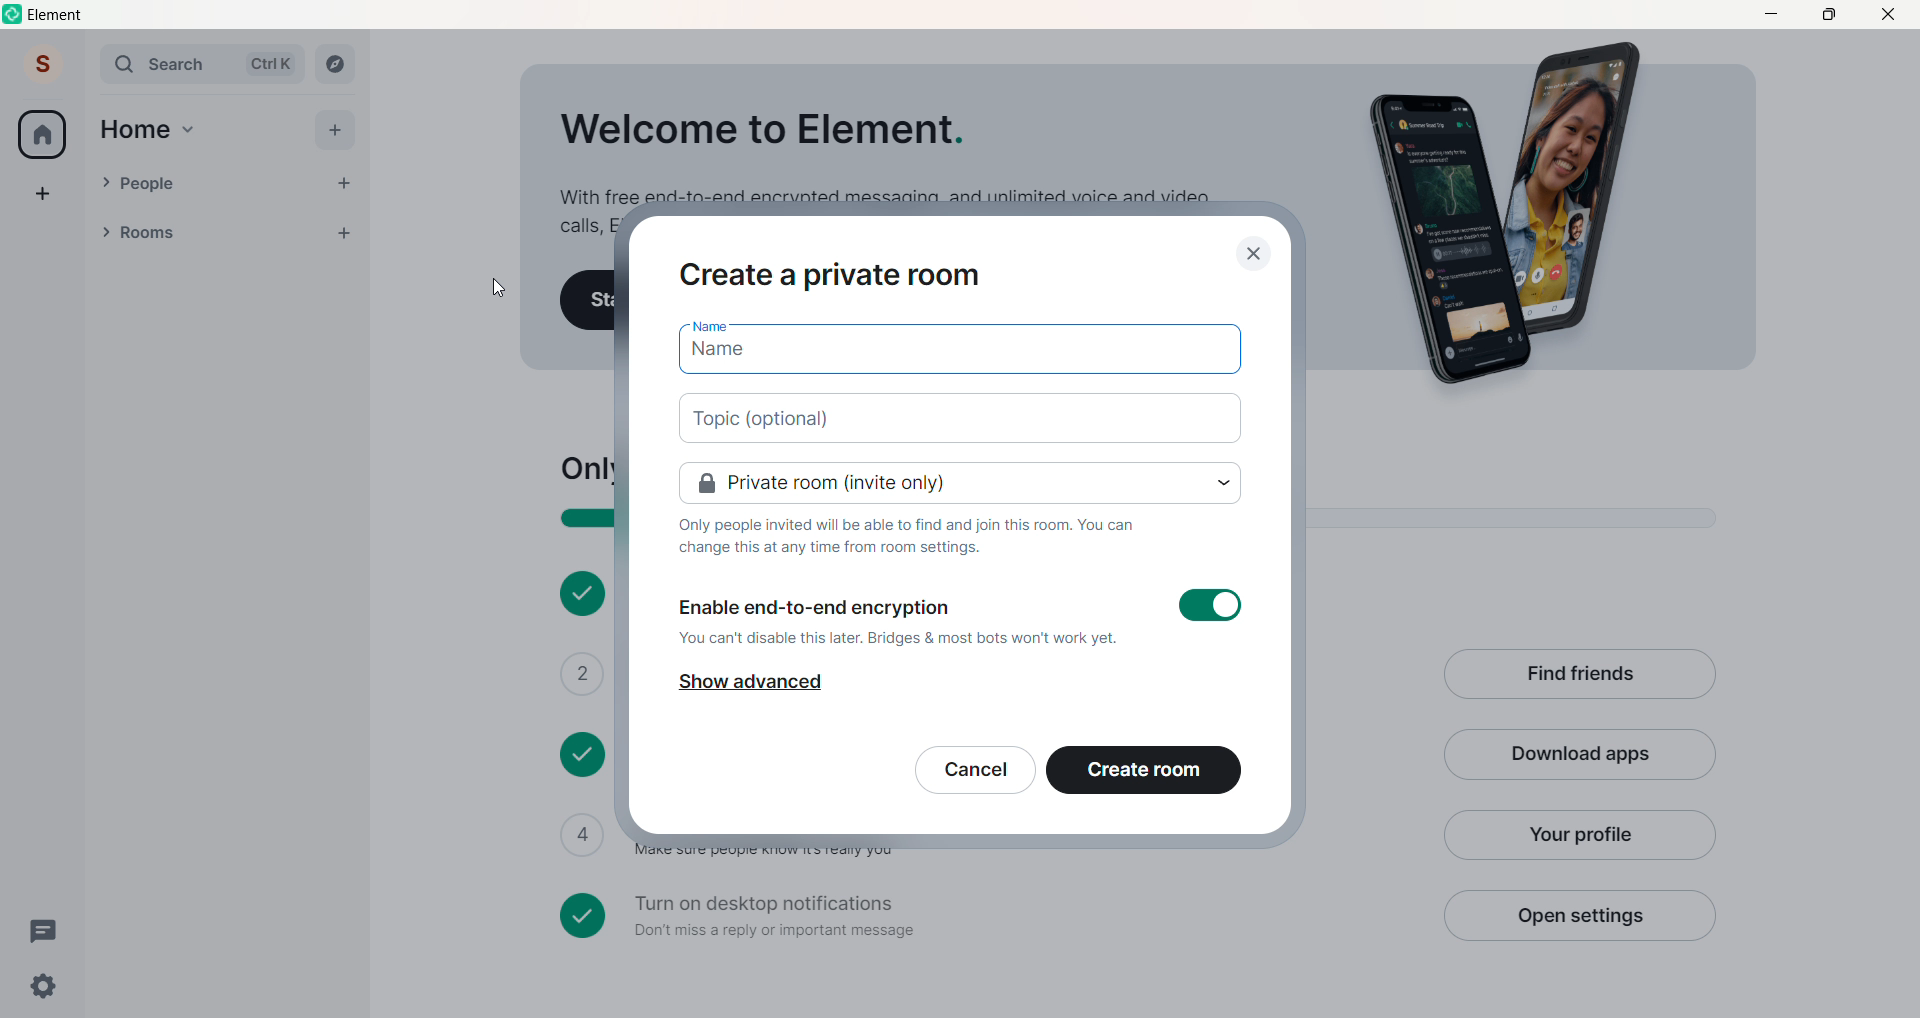 The image size is (1920, 1018). I want to click on List options, so click(304, 233).